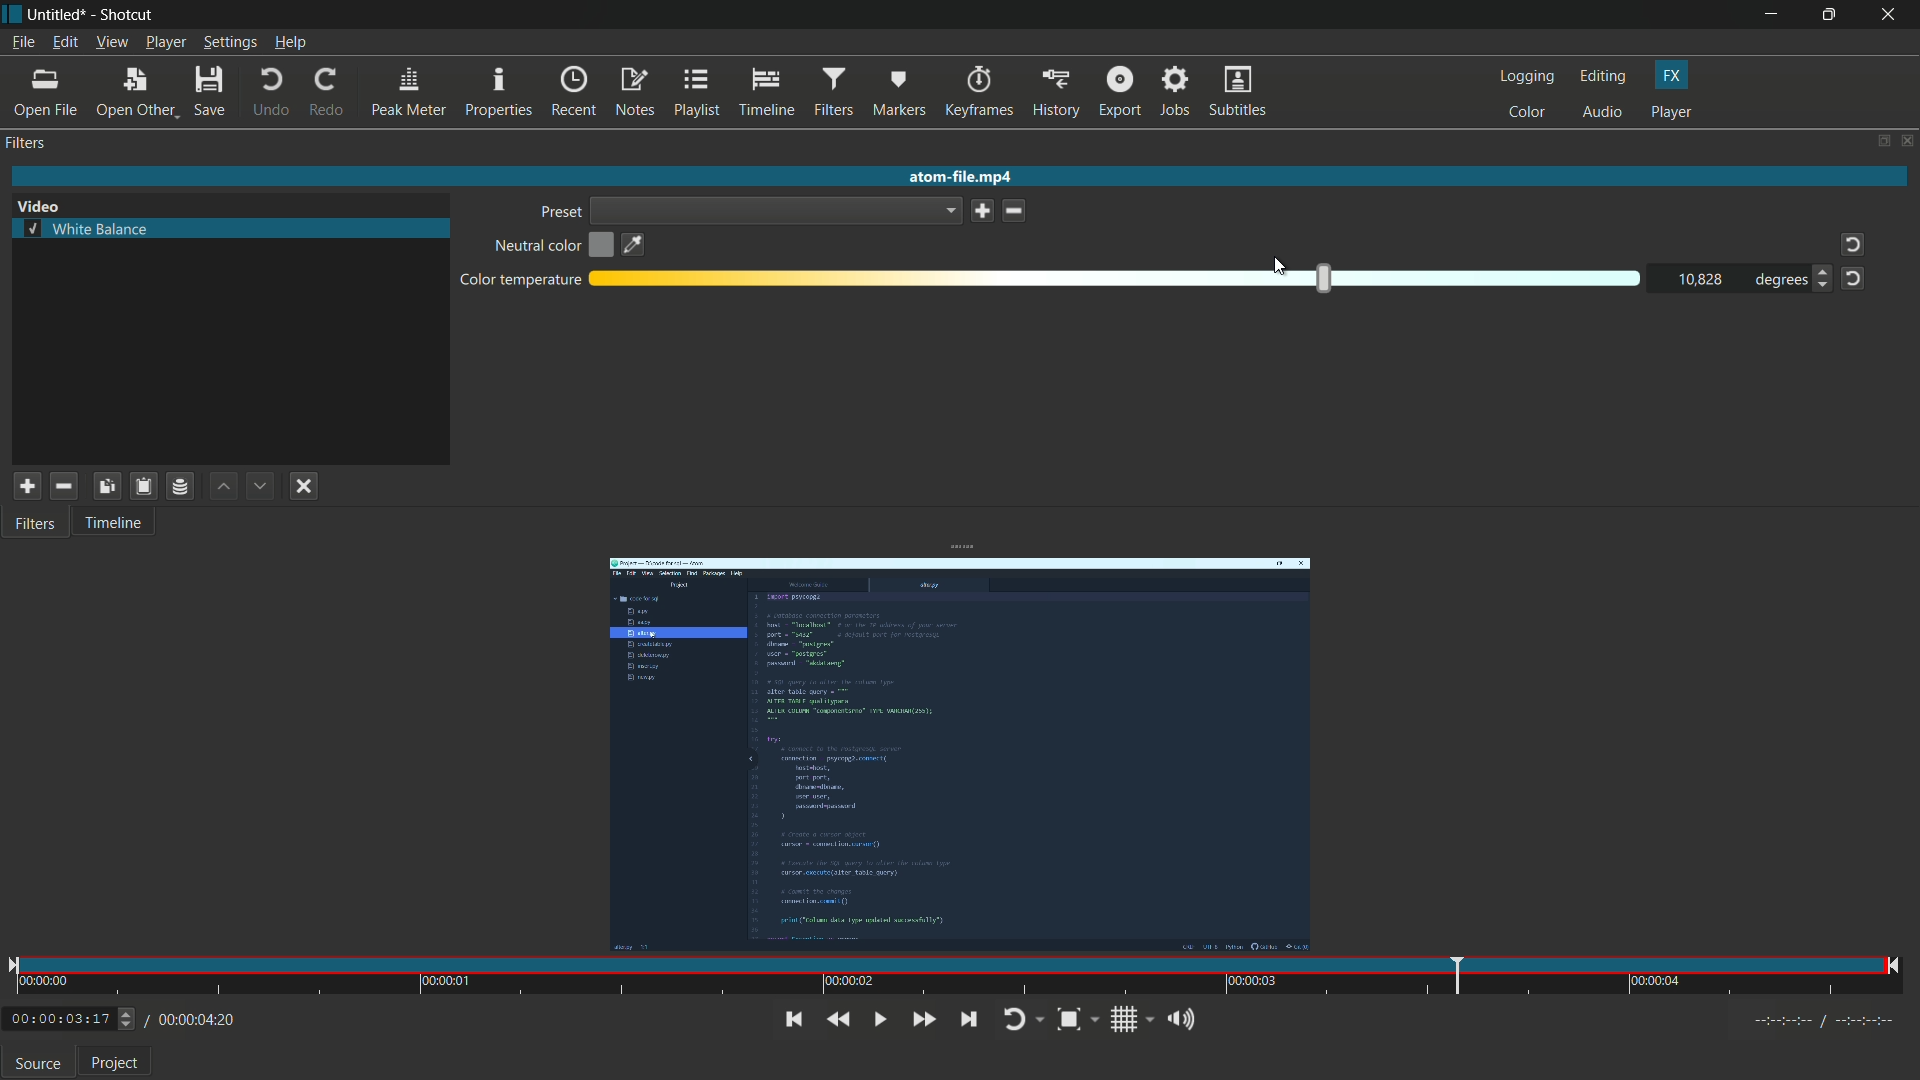  Describe the element at coordinates (877, 1020) in the screenshot. I see `toggle play or pause` at that location.